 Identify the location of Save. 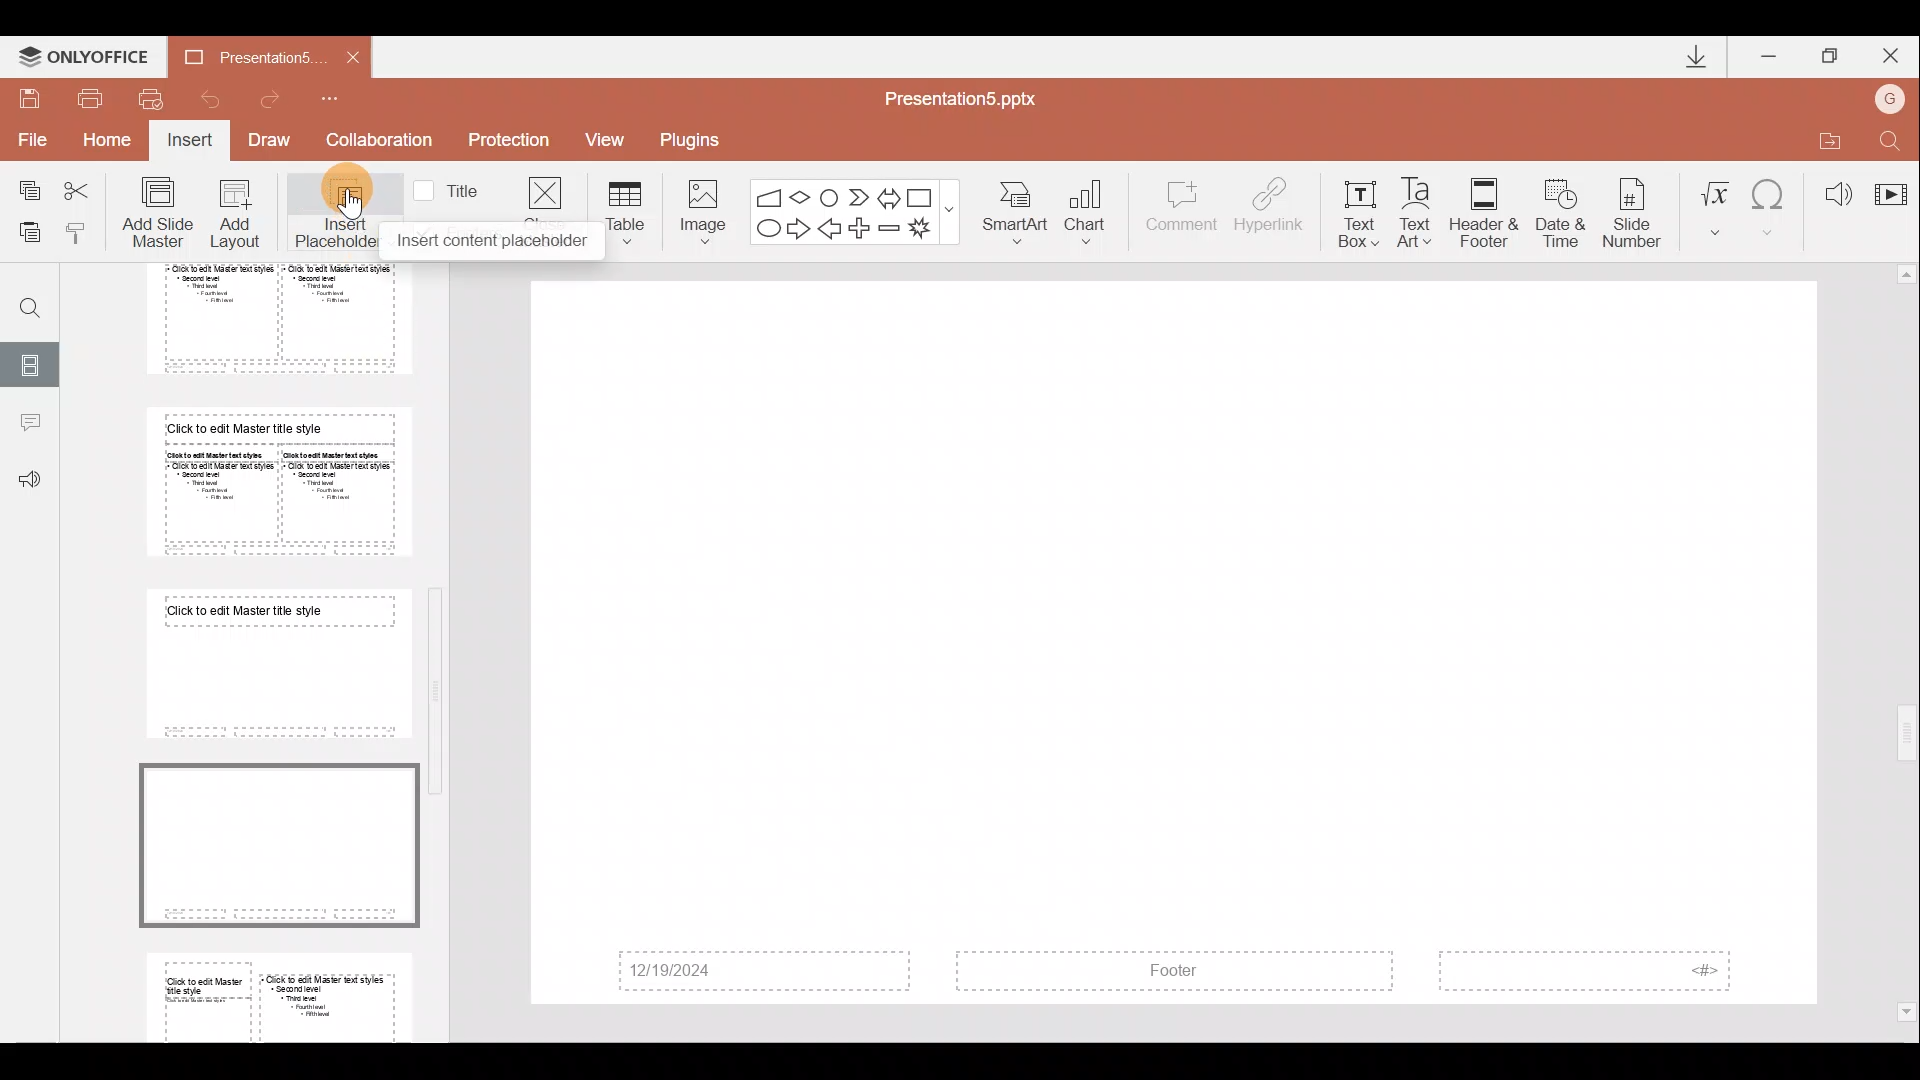
(30, 96).